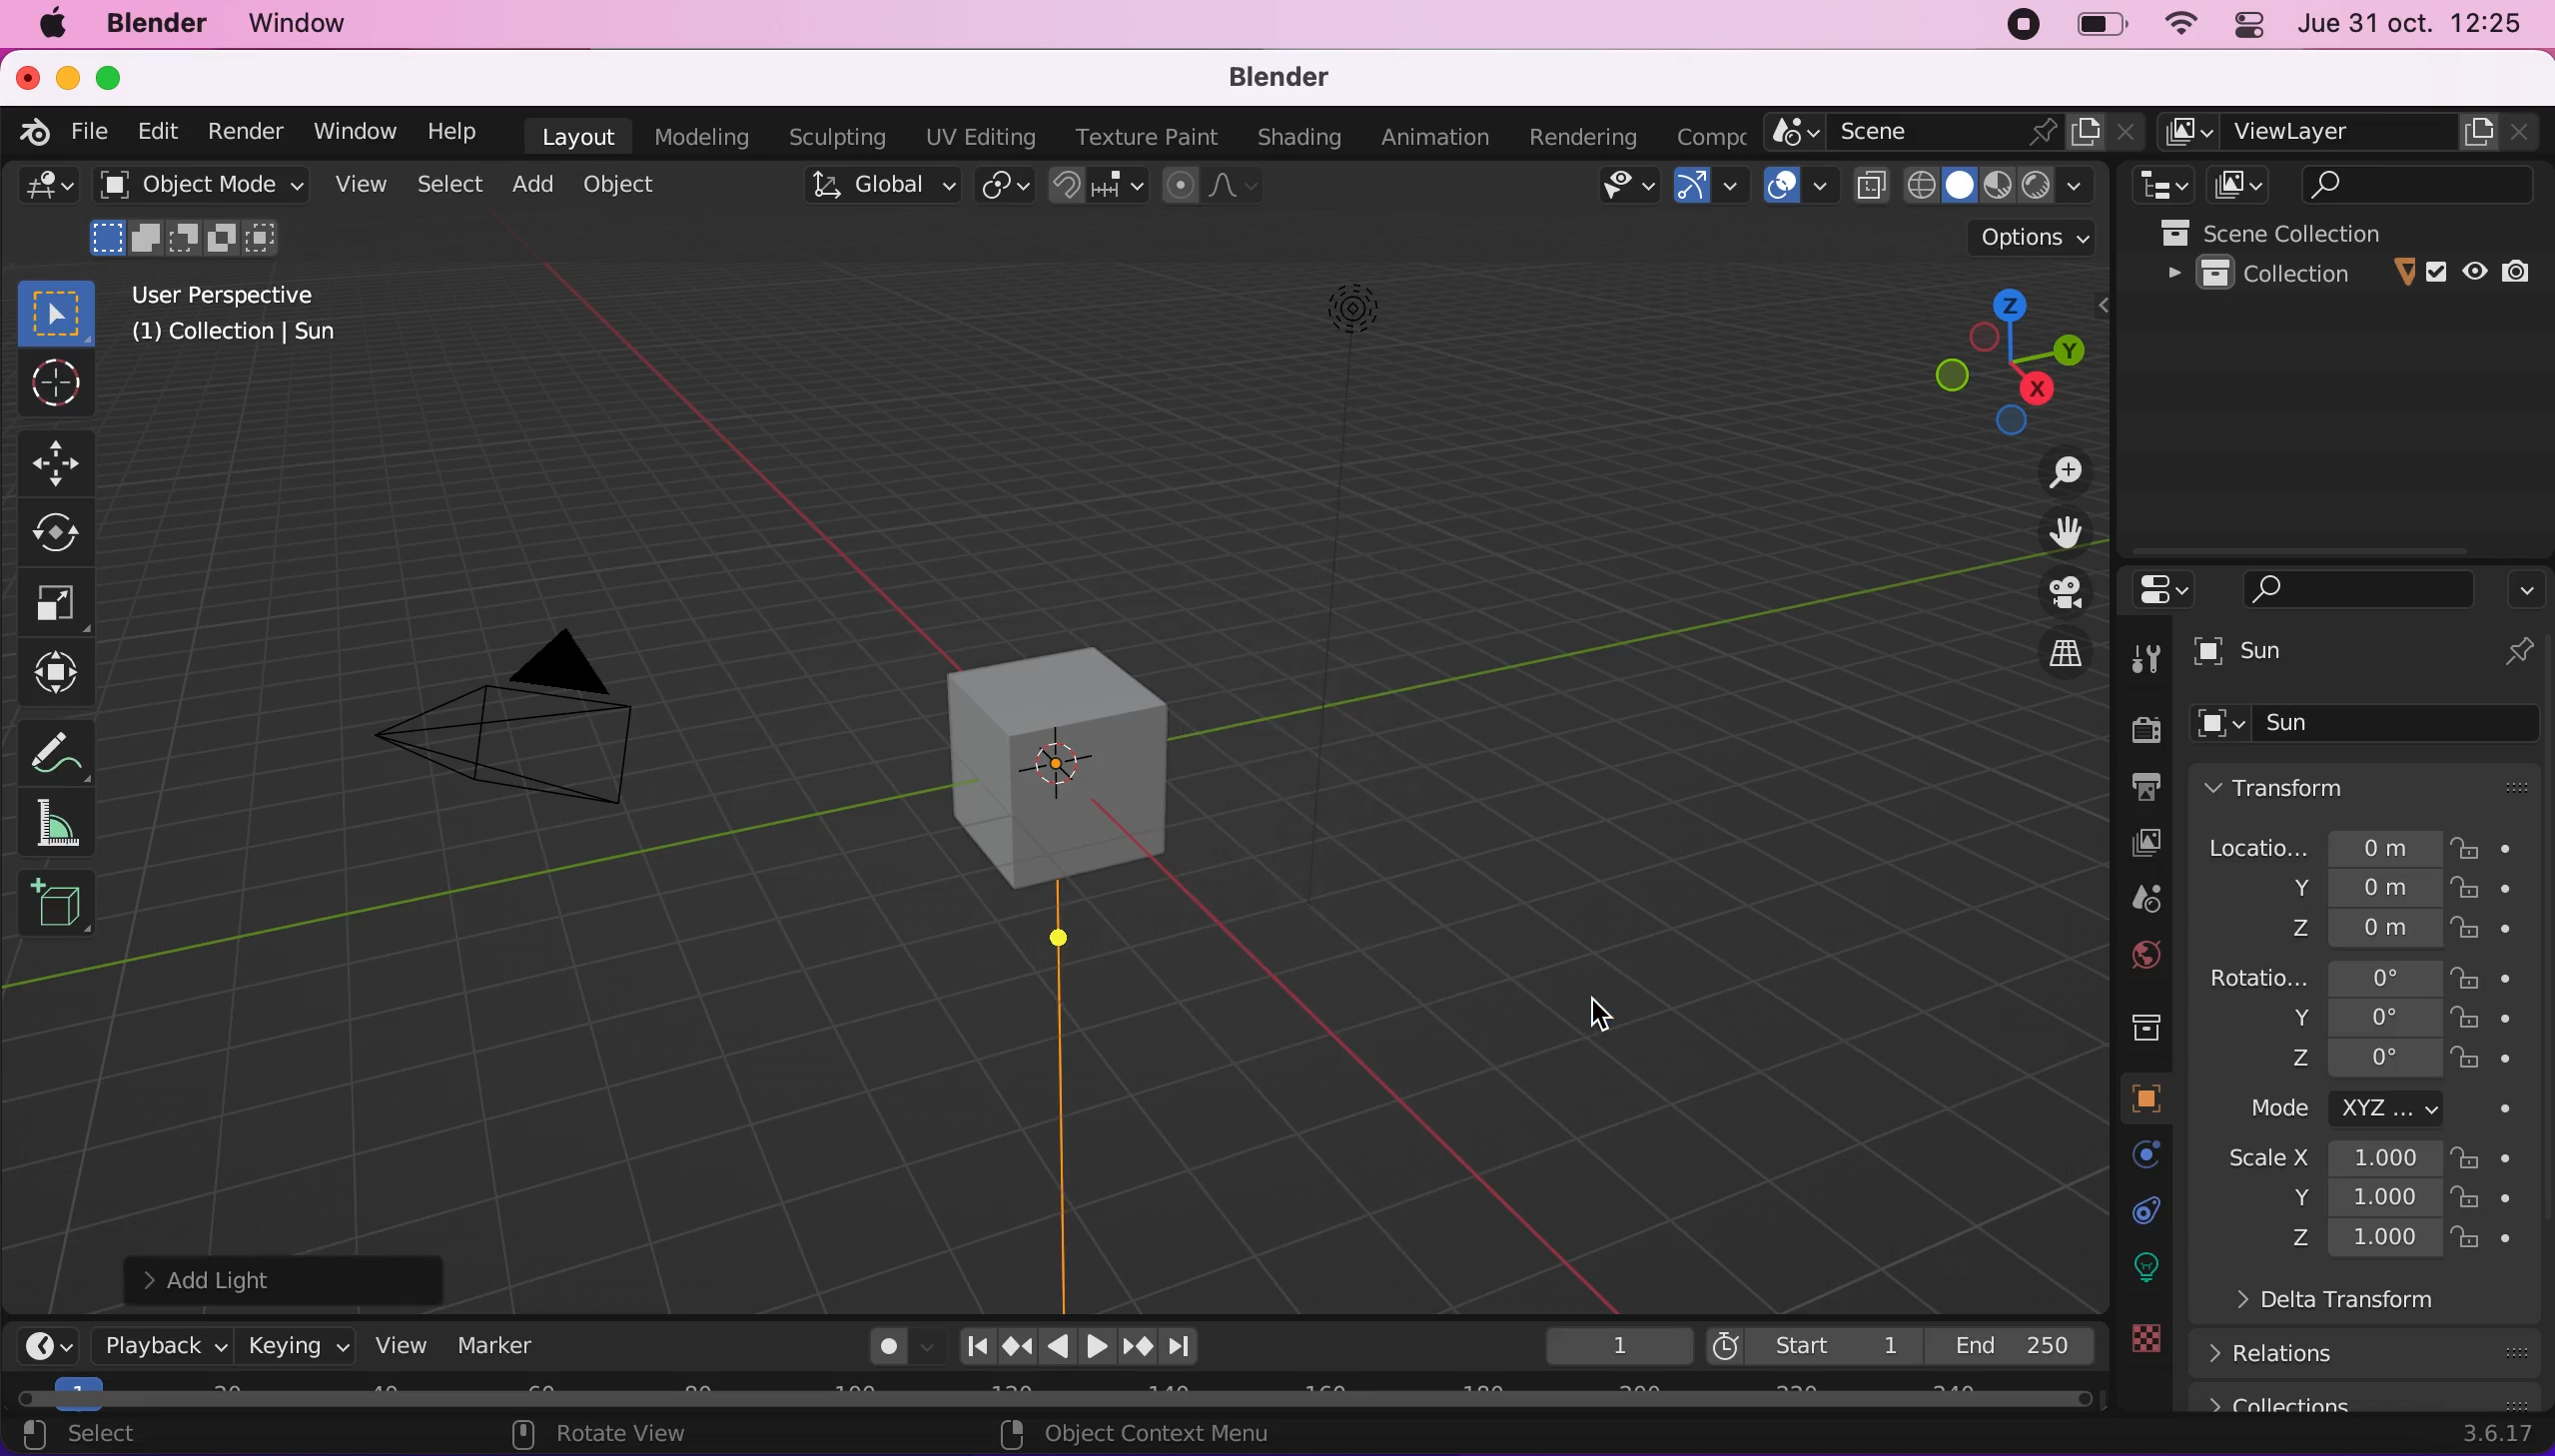 The width and height of the screenshot is (2555, 1456). What do you see at coordinates (1054, 1398) in the screenshot?
I see `horizontal slider` at bounding box center [1054, 1398].